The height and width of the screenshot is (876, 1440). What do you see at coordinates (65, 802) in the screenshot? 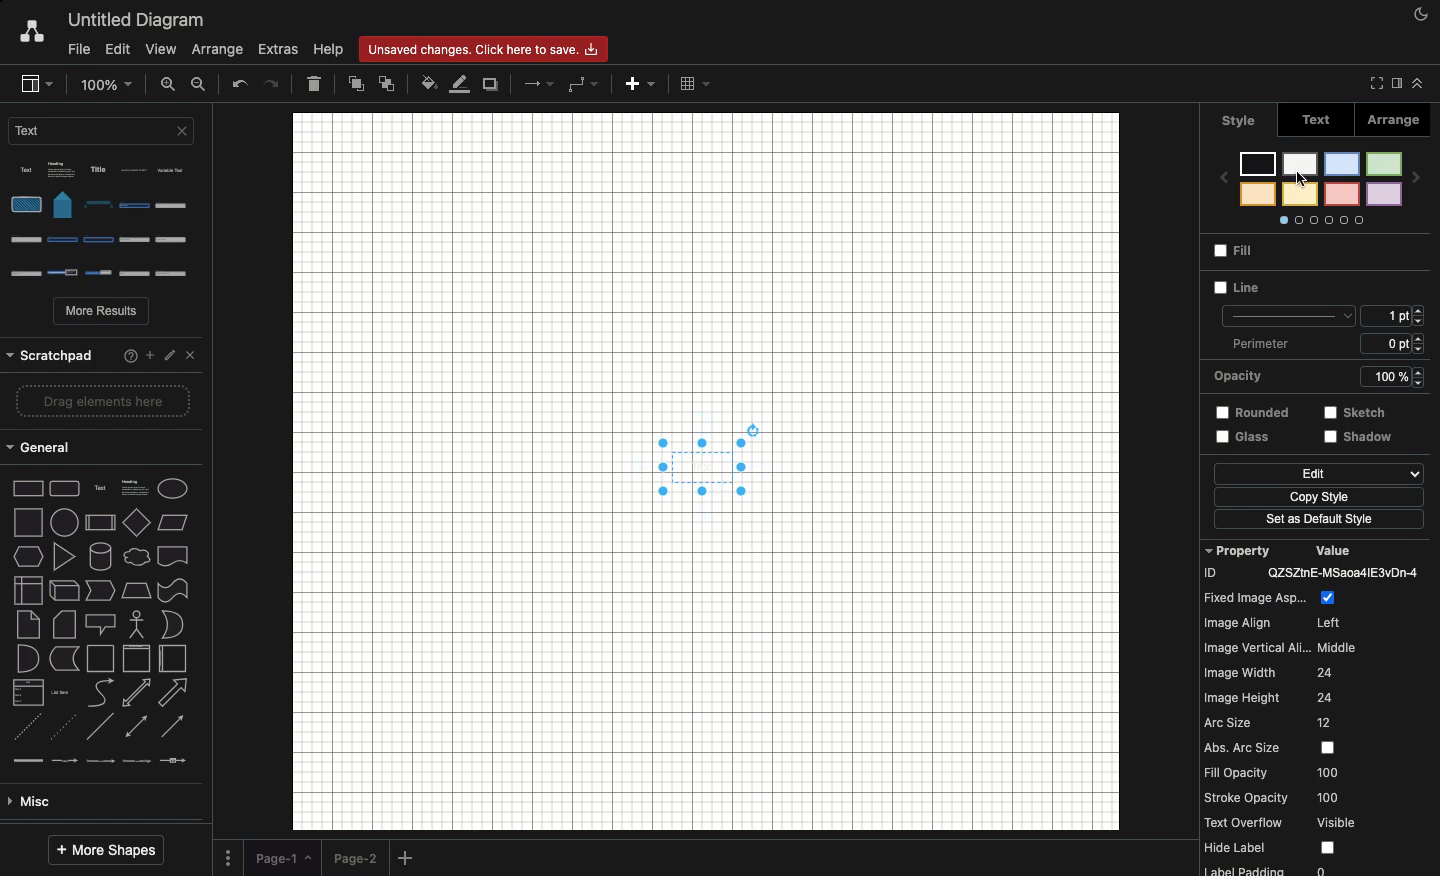
I see `Entity relation` at bounding box center [65, 802].